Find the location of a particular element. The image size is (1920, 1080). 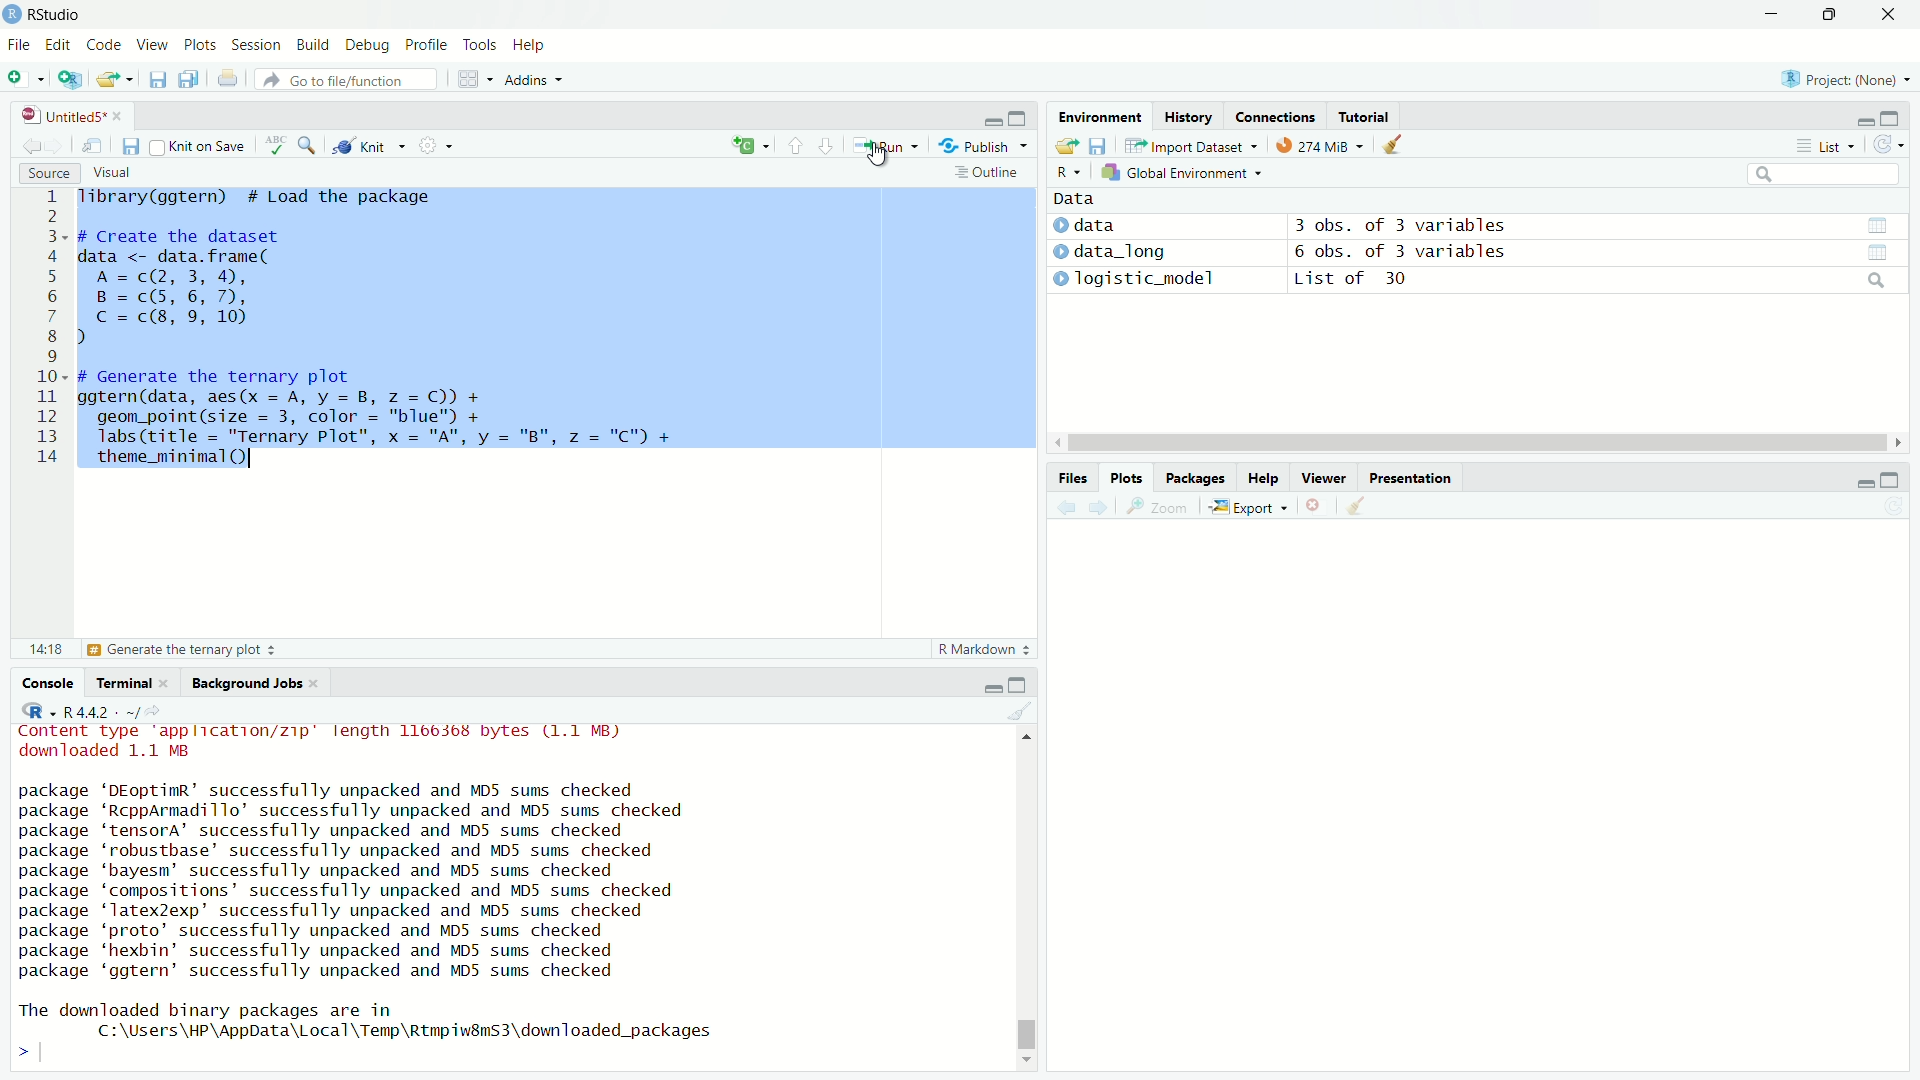

| Project: (None) is located at coordinates (1836, 79).